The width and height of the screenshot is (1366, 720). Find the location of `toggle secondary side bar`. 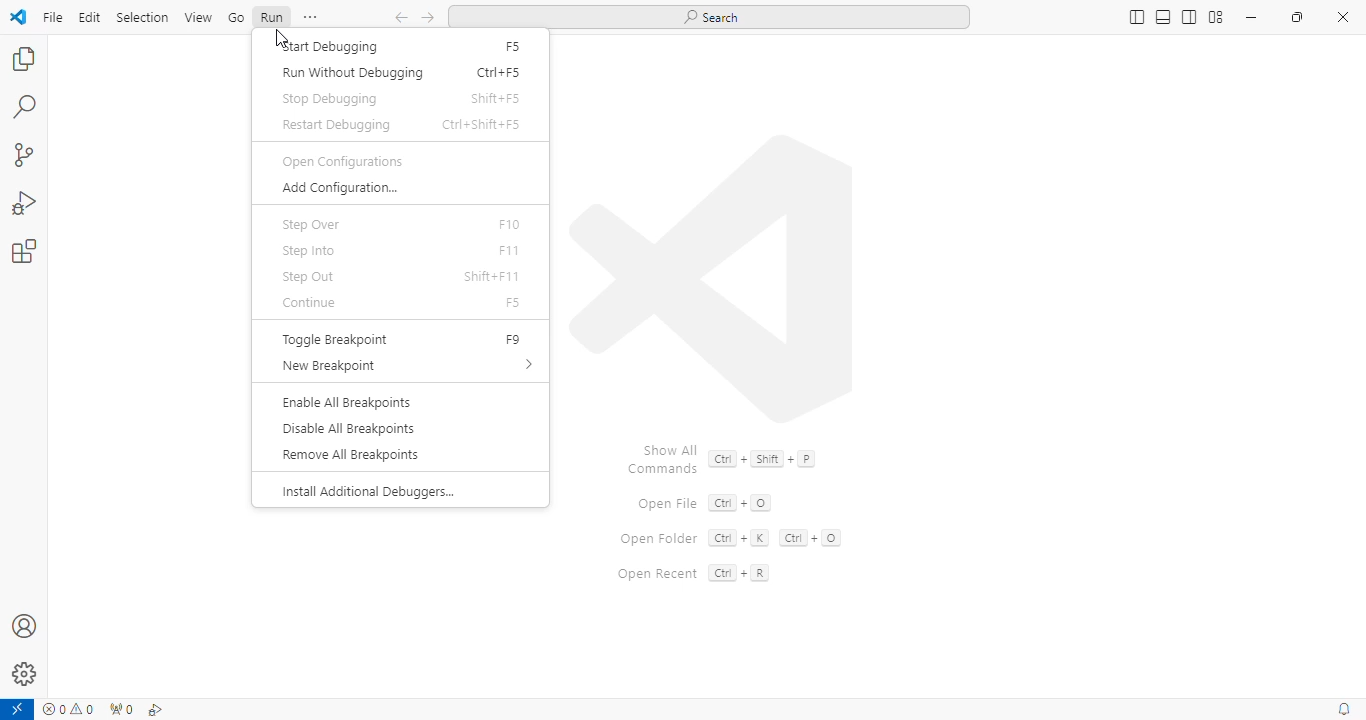

toggle secondary side bar is located at coordinates (1189, 17).